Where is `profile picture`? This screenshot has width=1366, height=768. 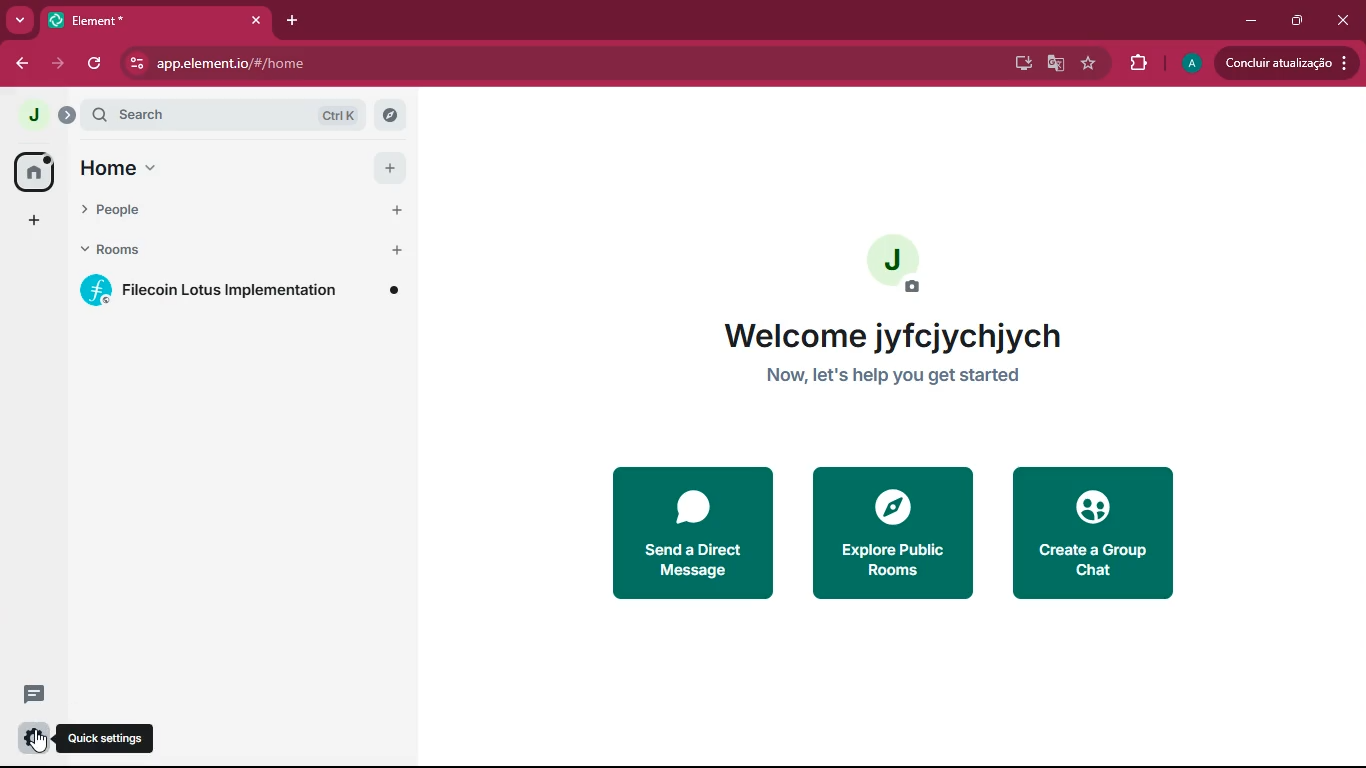
profile picture is located at coordinates (1190, 64).